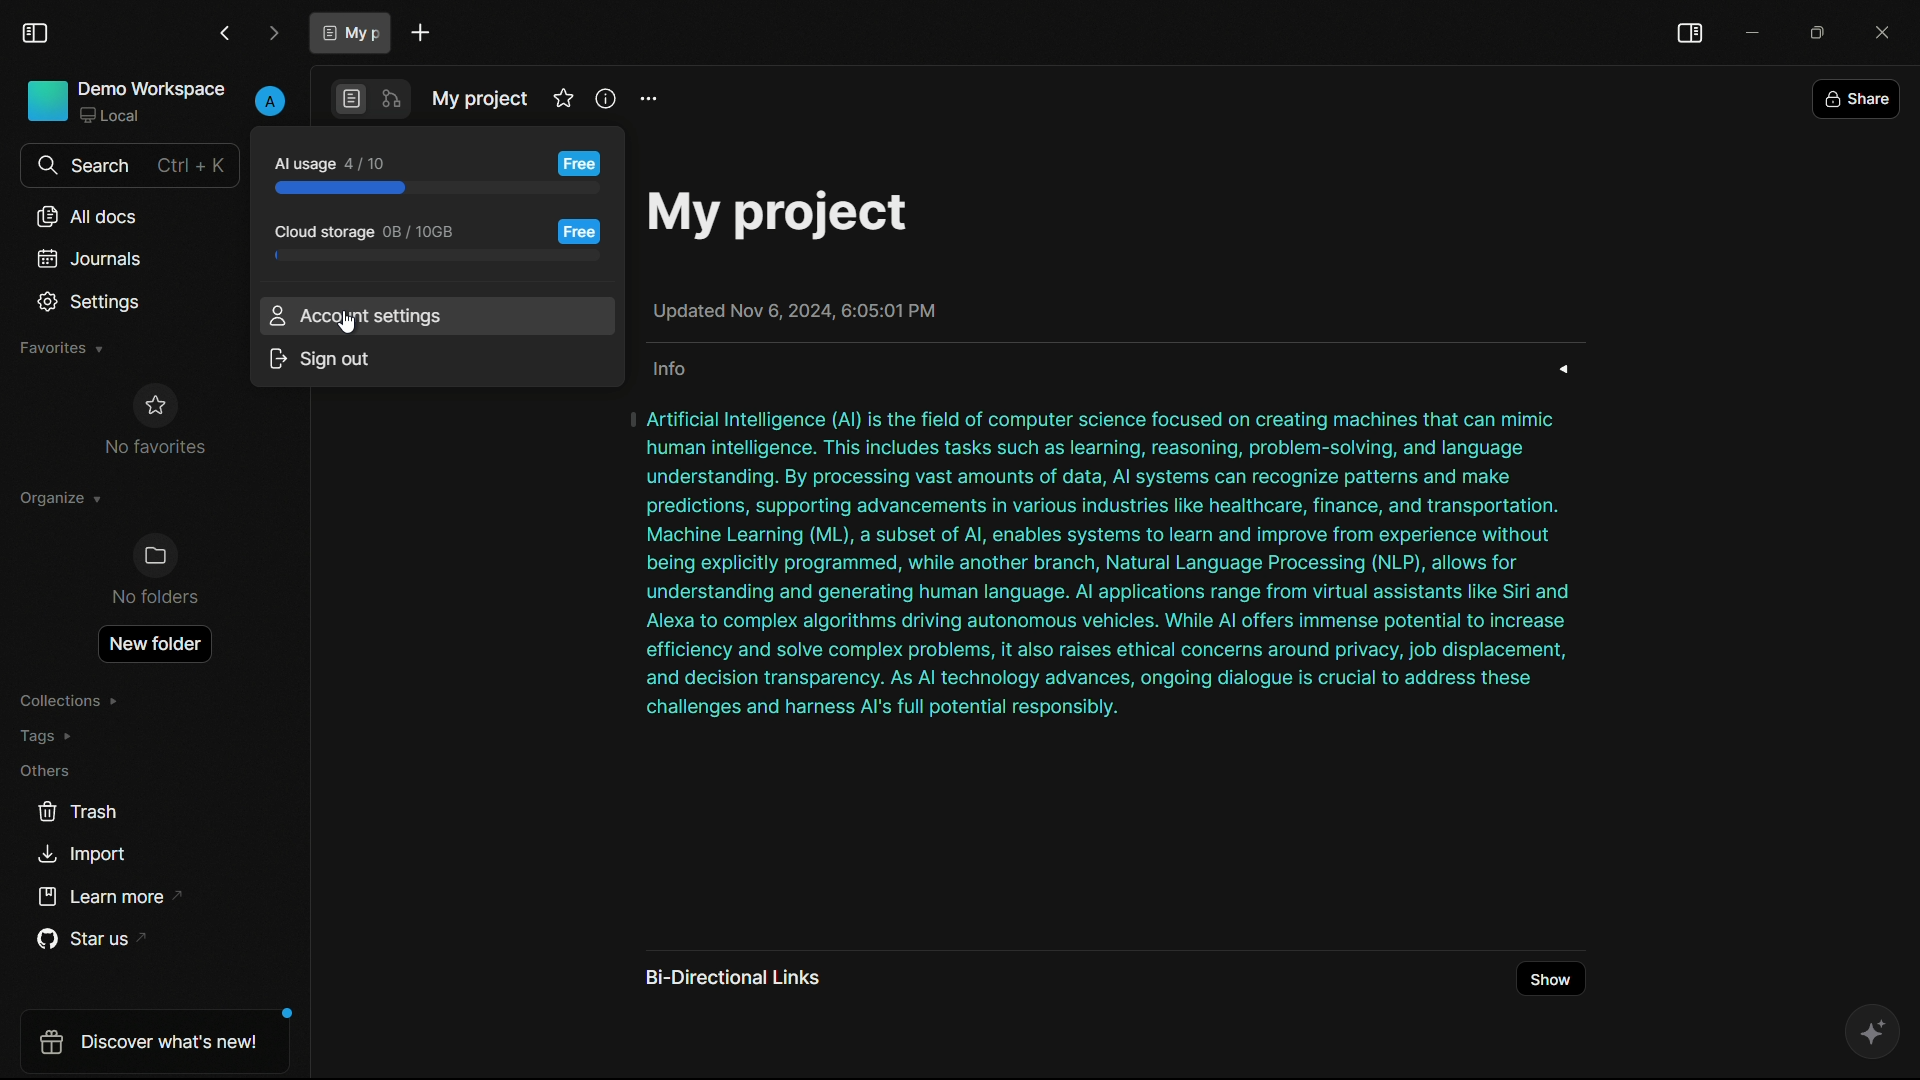  What do you see at coordinates (1687, 30) in the screenshot?
I see `toggle sidebar` at bounding box center [1687, 30].